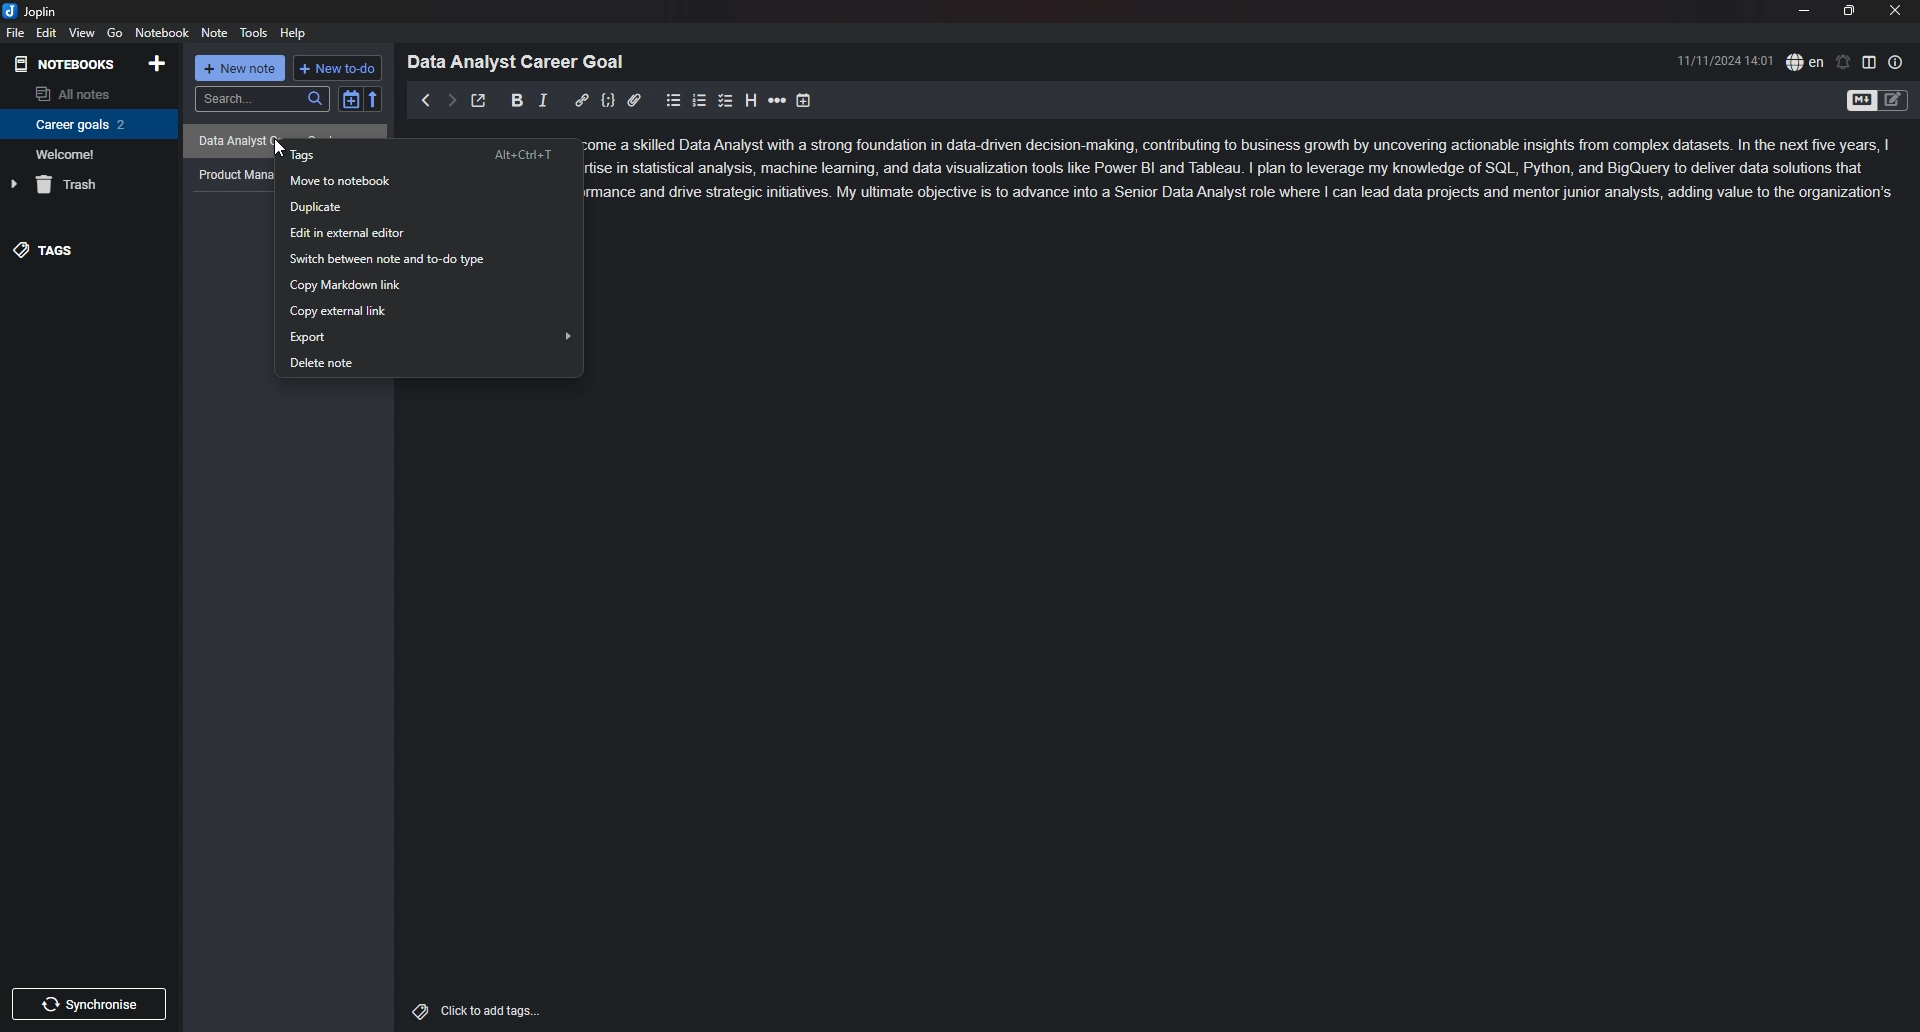 The height and width of the screenshot is (1032, 1920). Describe the element at coordinates (480, 100) in the screenshot. I see `toggle external editor` at that location.